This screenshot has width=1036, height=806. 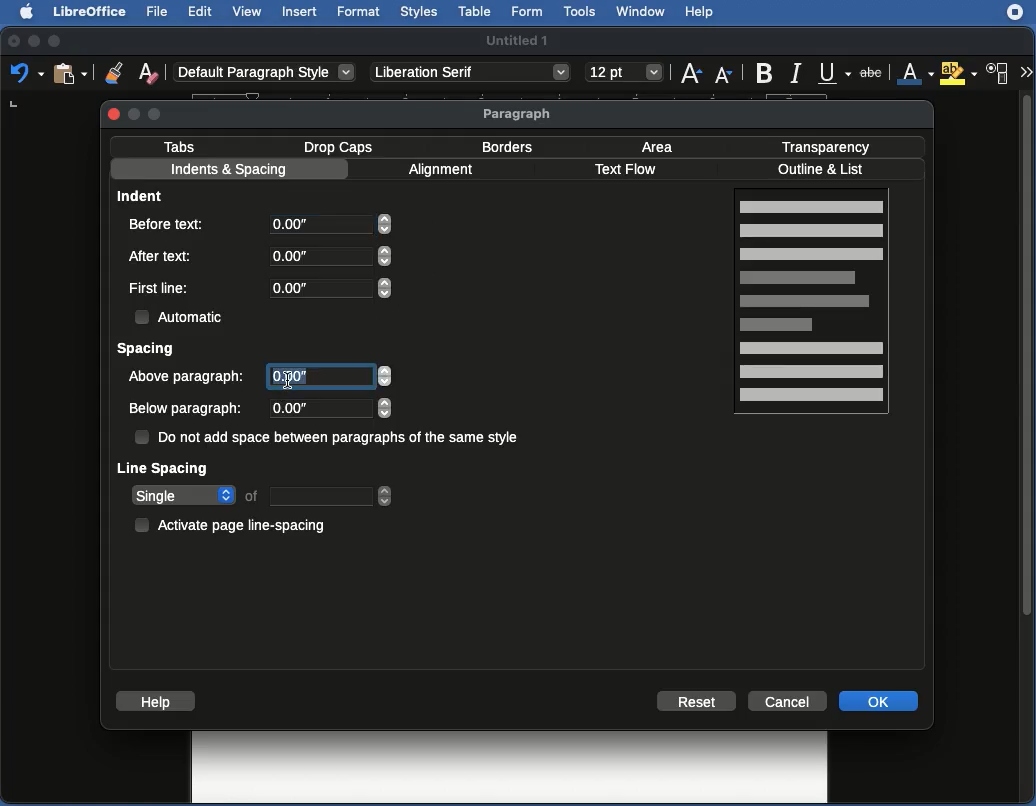 What do you see at coordinates (726, 75) in the screenshot?
I see `Font size decrease` at bounding box center [726, 75].